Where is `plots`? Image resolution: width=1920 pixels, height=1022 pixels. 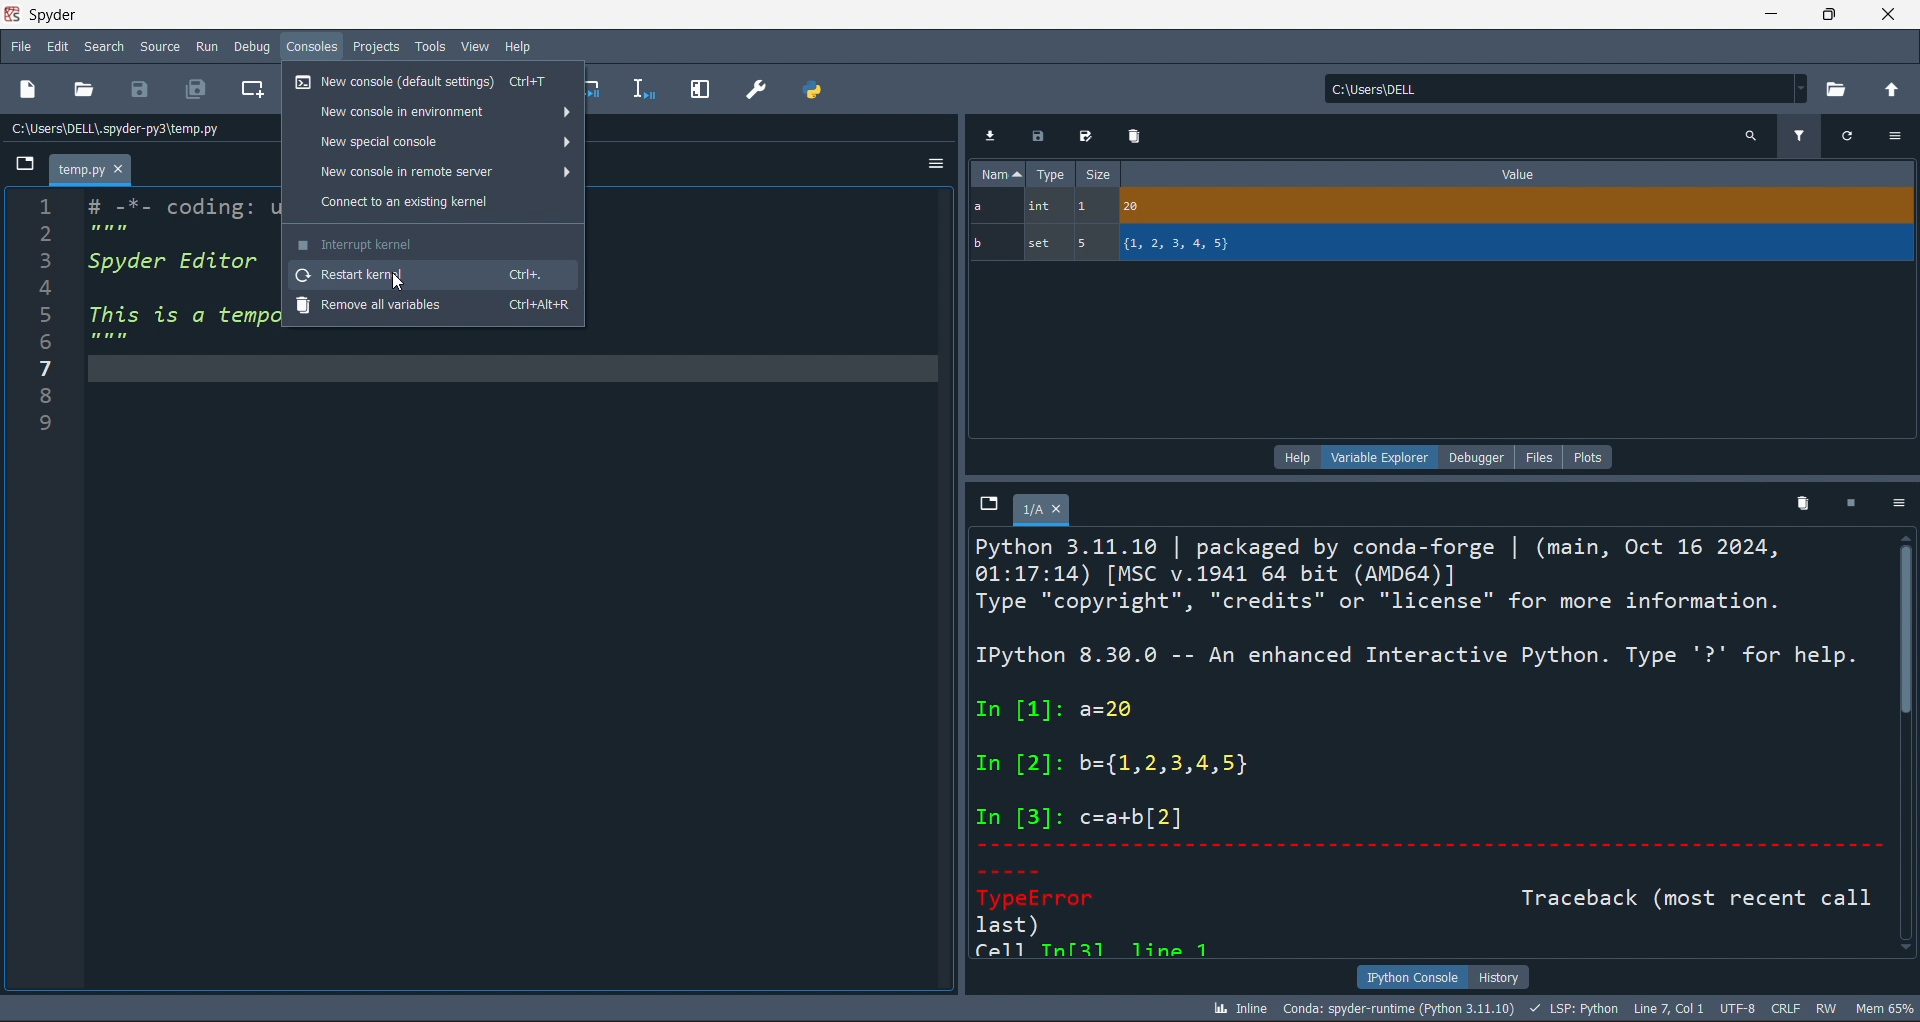 plots is located at coordinates (1594, 457).